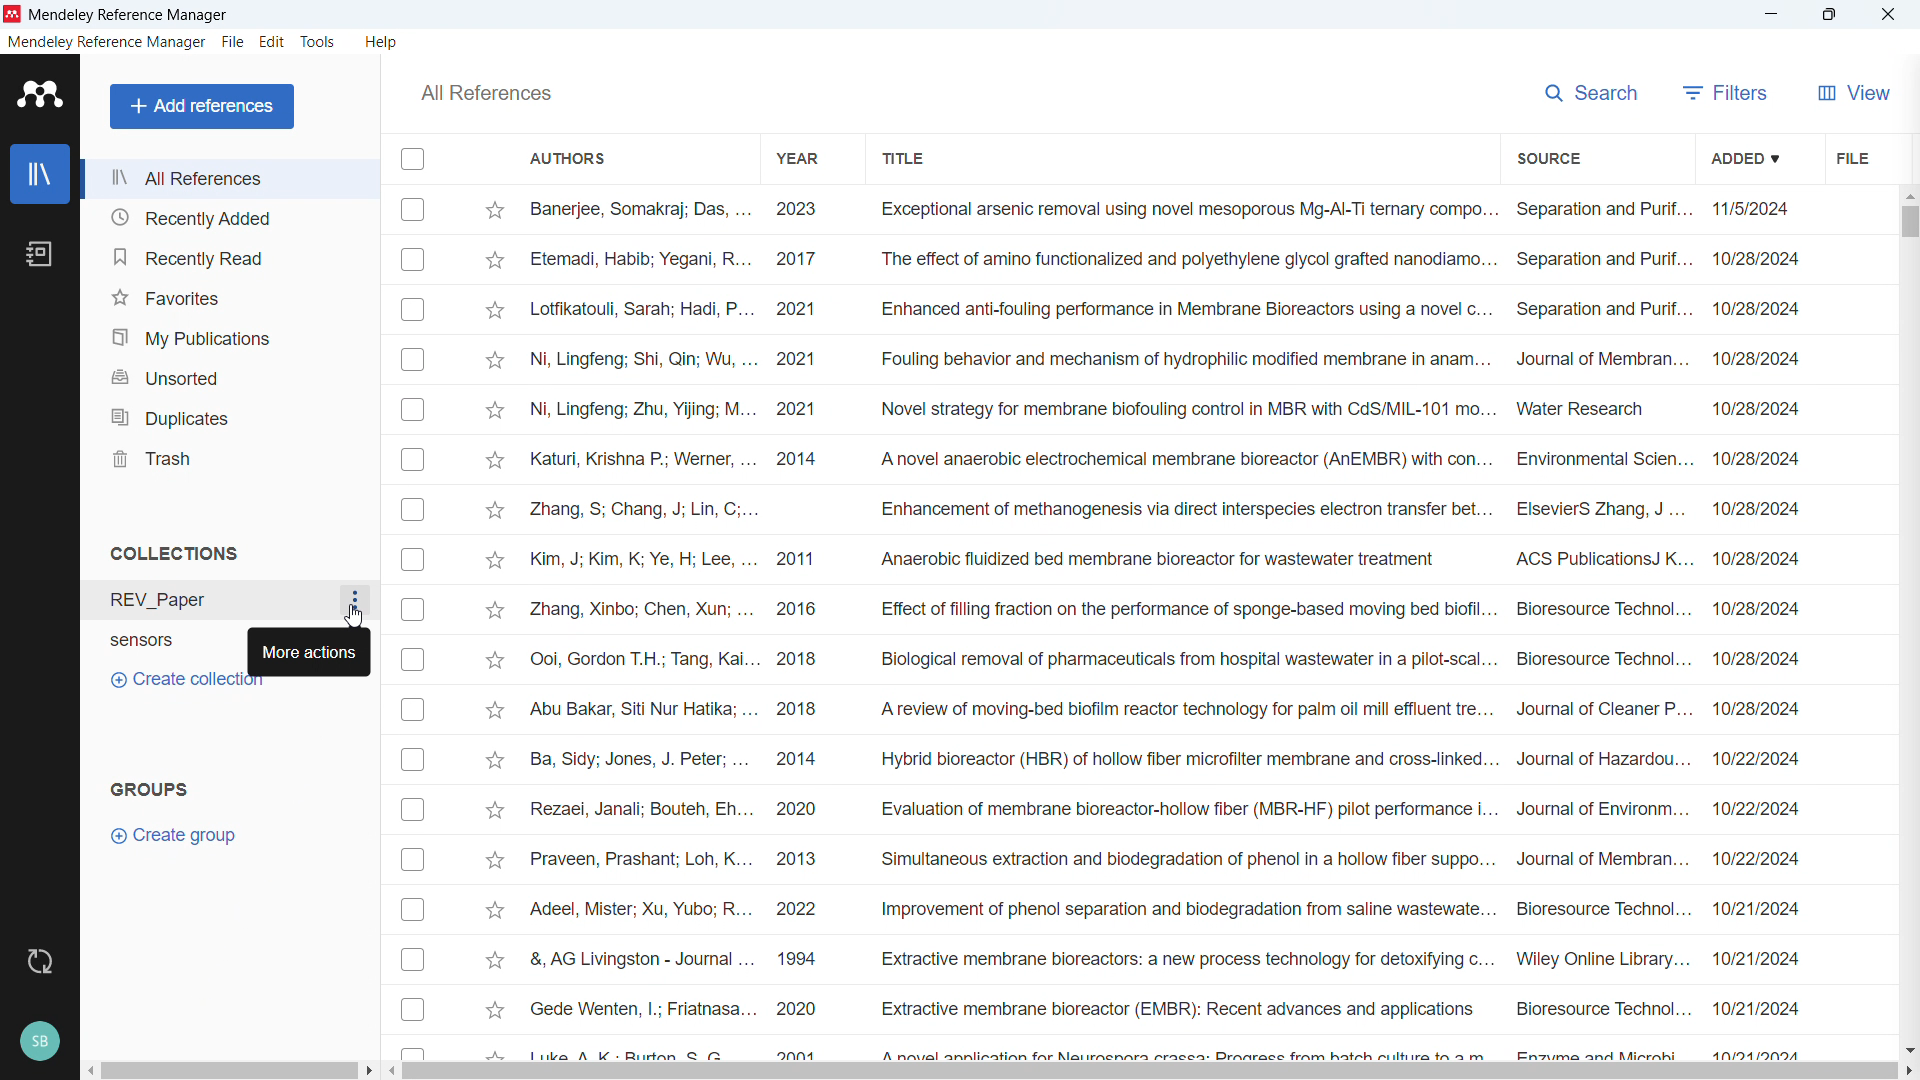 Image resolution: width=1920 pixels, height=1080 pixels. Describe the element at coordinates (1726, 90) in the screenshot. I see `filters` at that location.